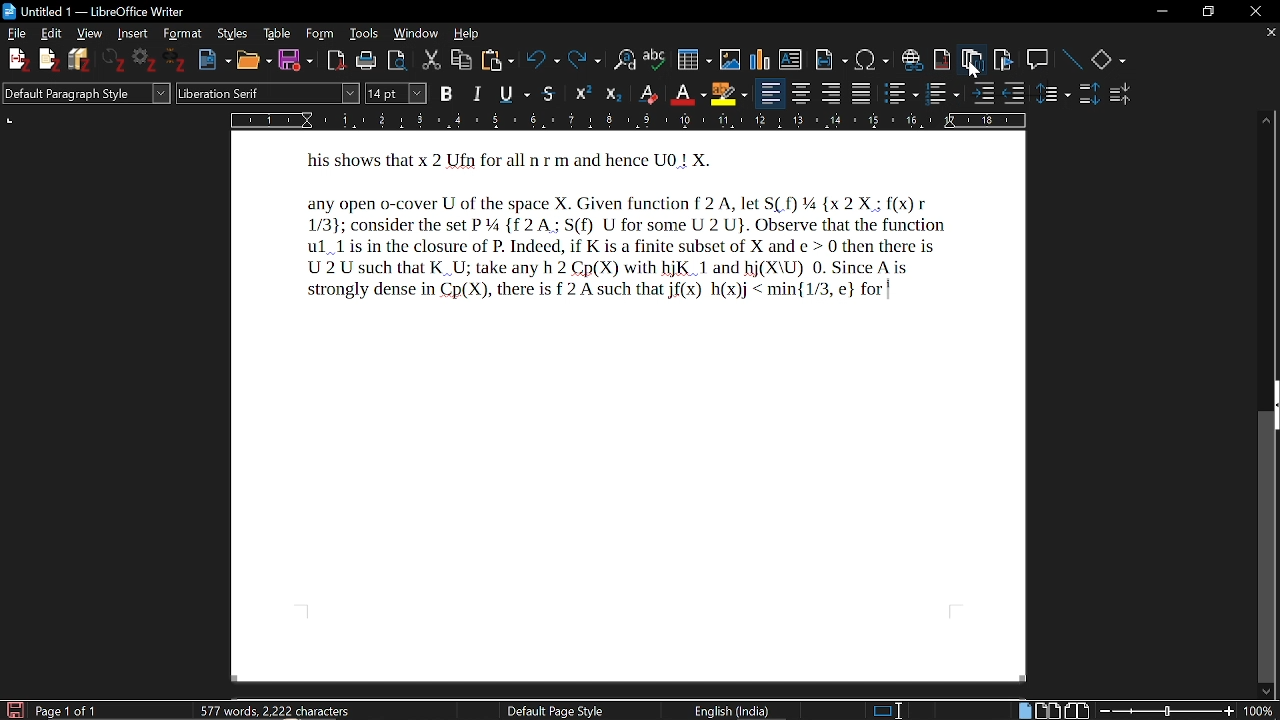 The image size is (1280, 720). Describe the element at coordinates (114, 60) in the screenshot. I see `Refresh` at that location.